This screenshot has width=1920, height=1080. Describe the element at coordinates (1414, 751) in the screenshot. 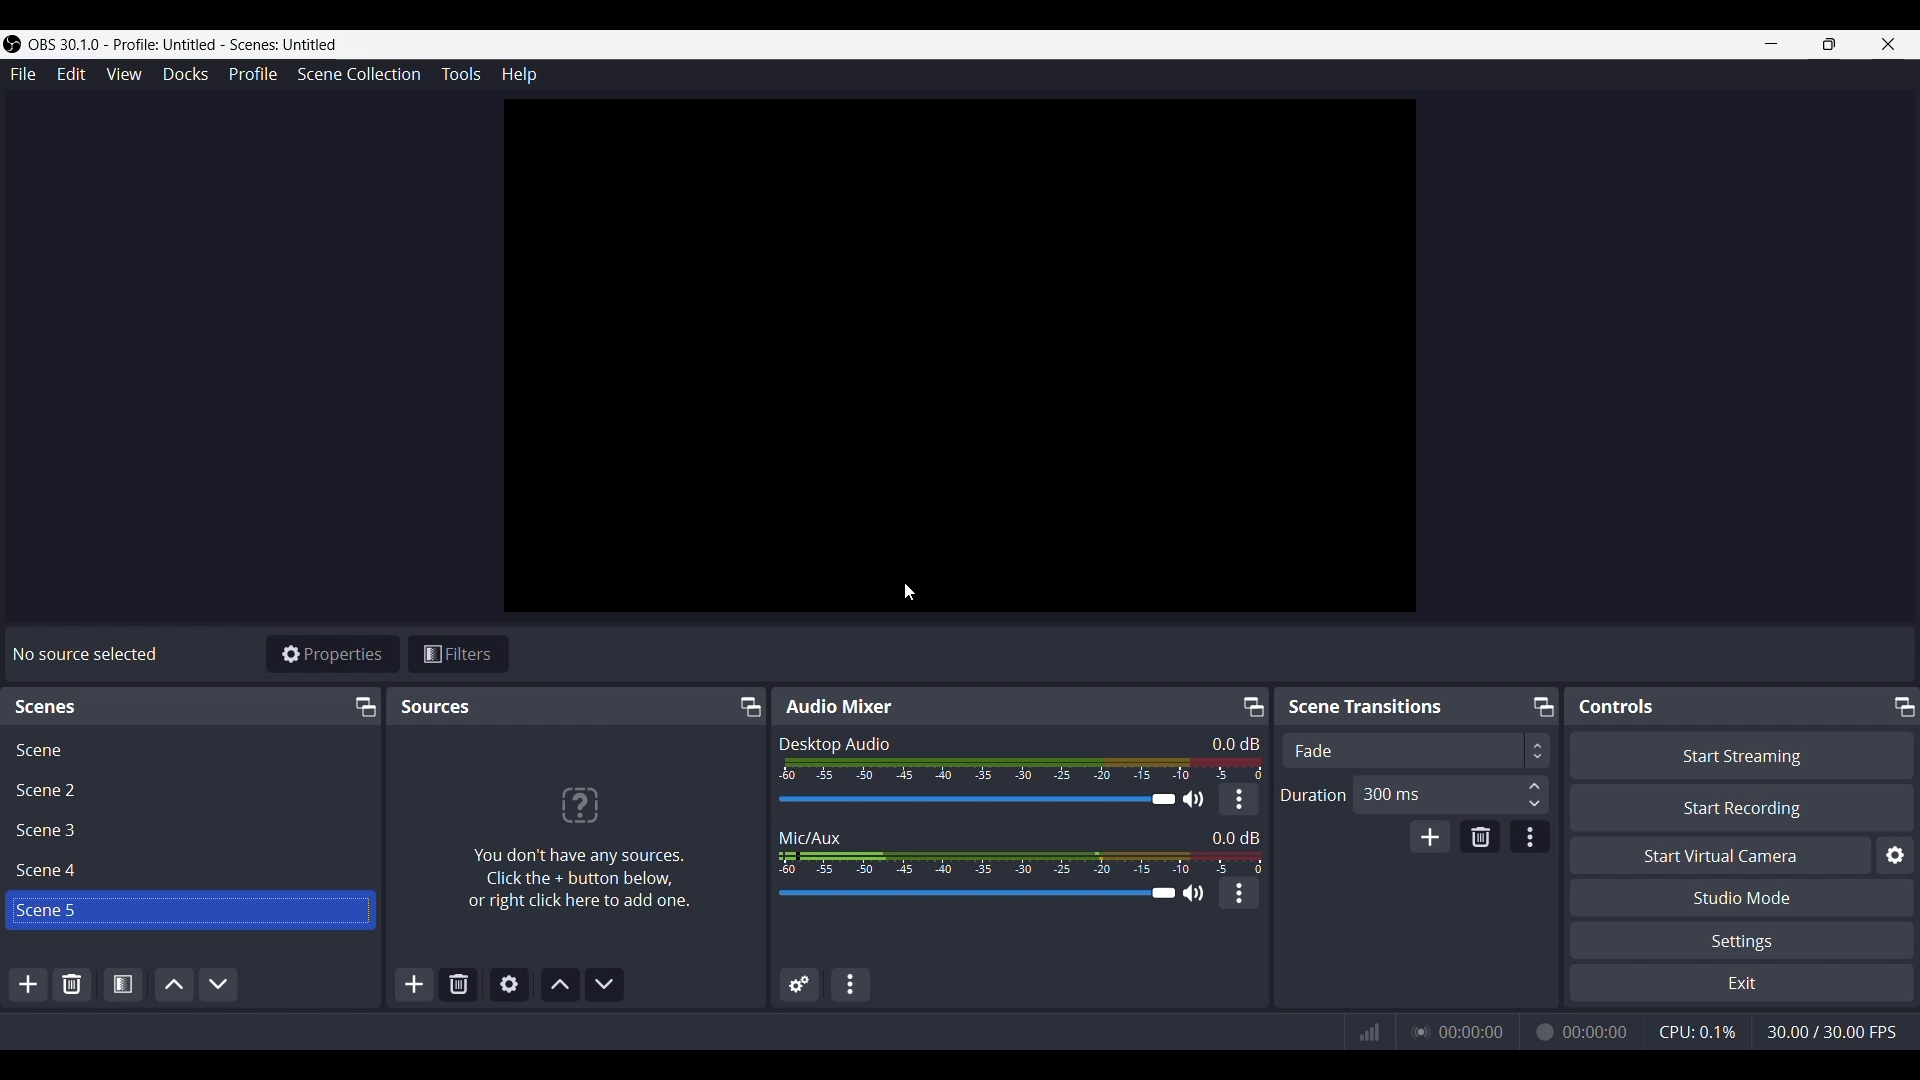

I see `Transition type` at that location.